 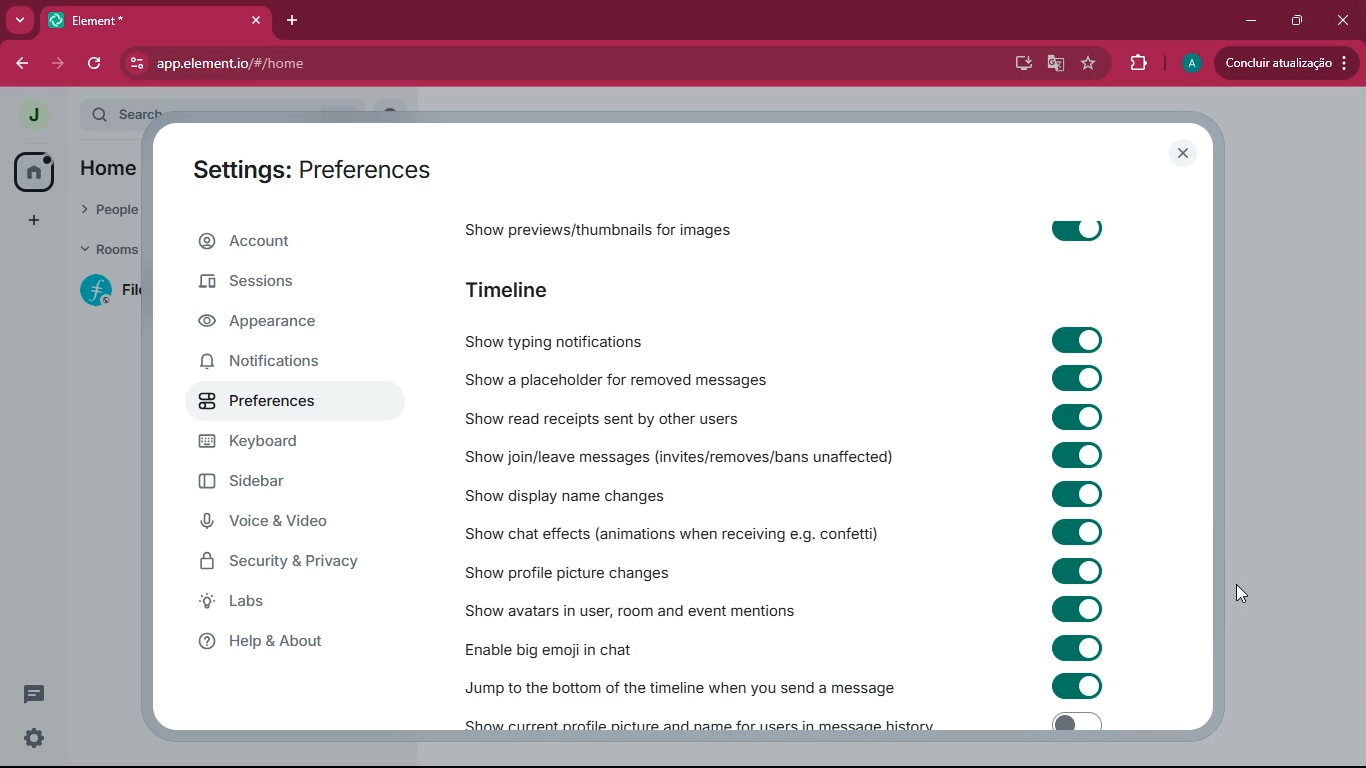 What do you see at coordinates (283, 525) in the screenshot?
I see `voice & video` at bounding box center [283, 525].